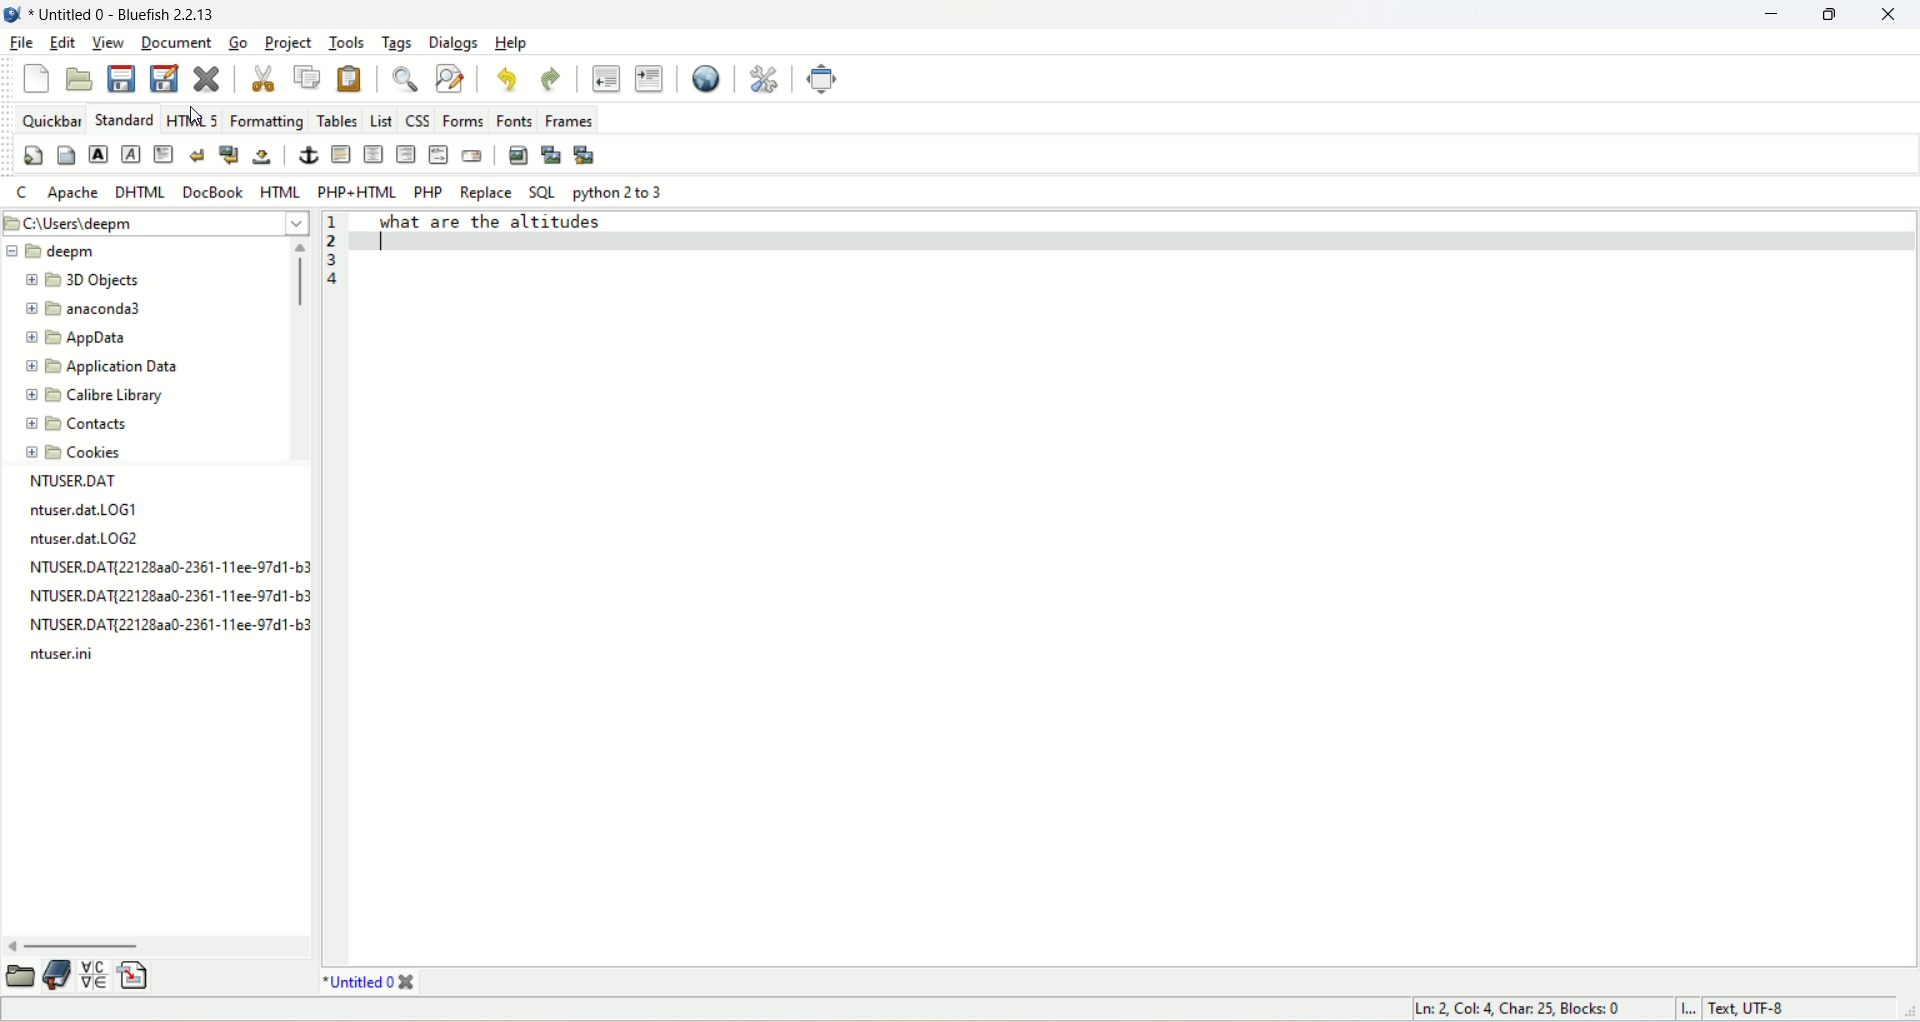  Describe the element at coordinates (22, 46) in the screenshot. I see `file` at that location.